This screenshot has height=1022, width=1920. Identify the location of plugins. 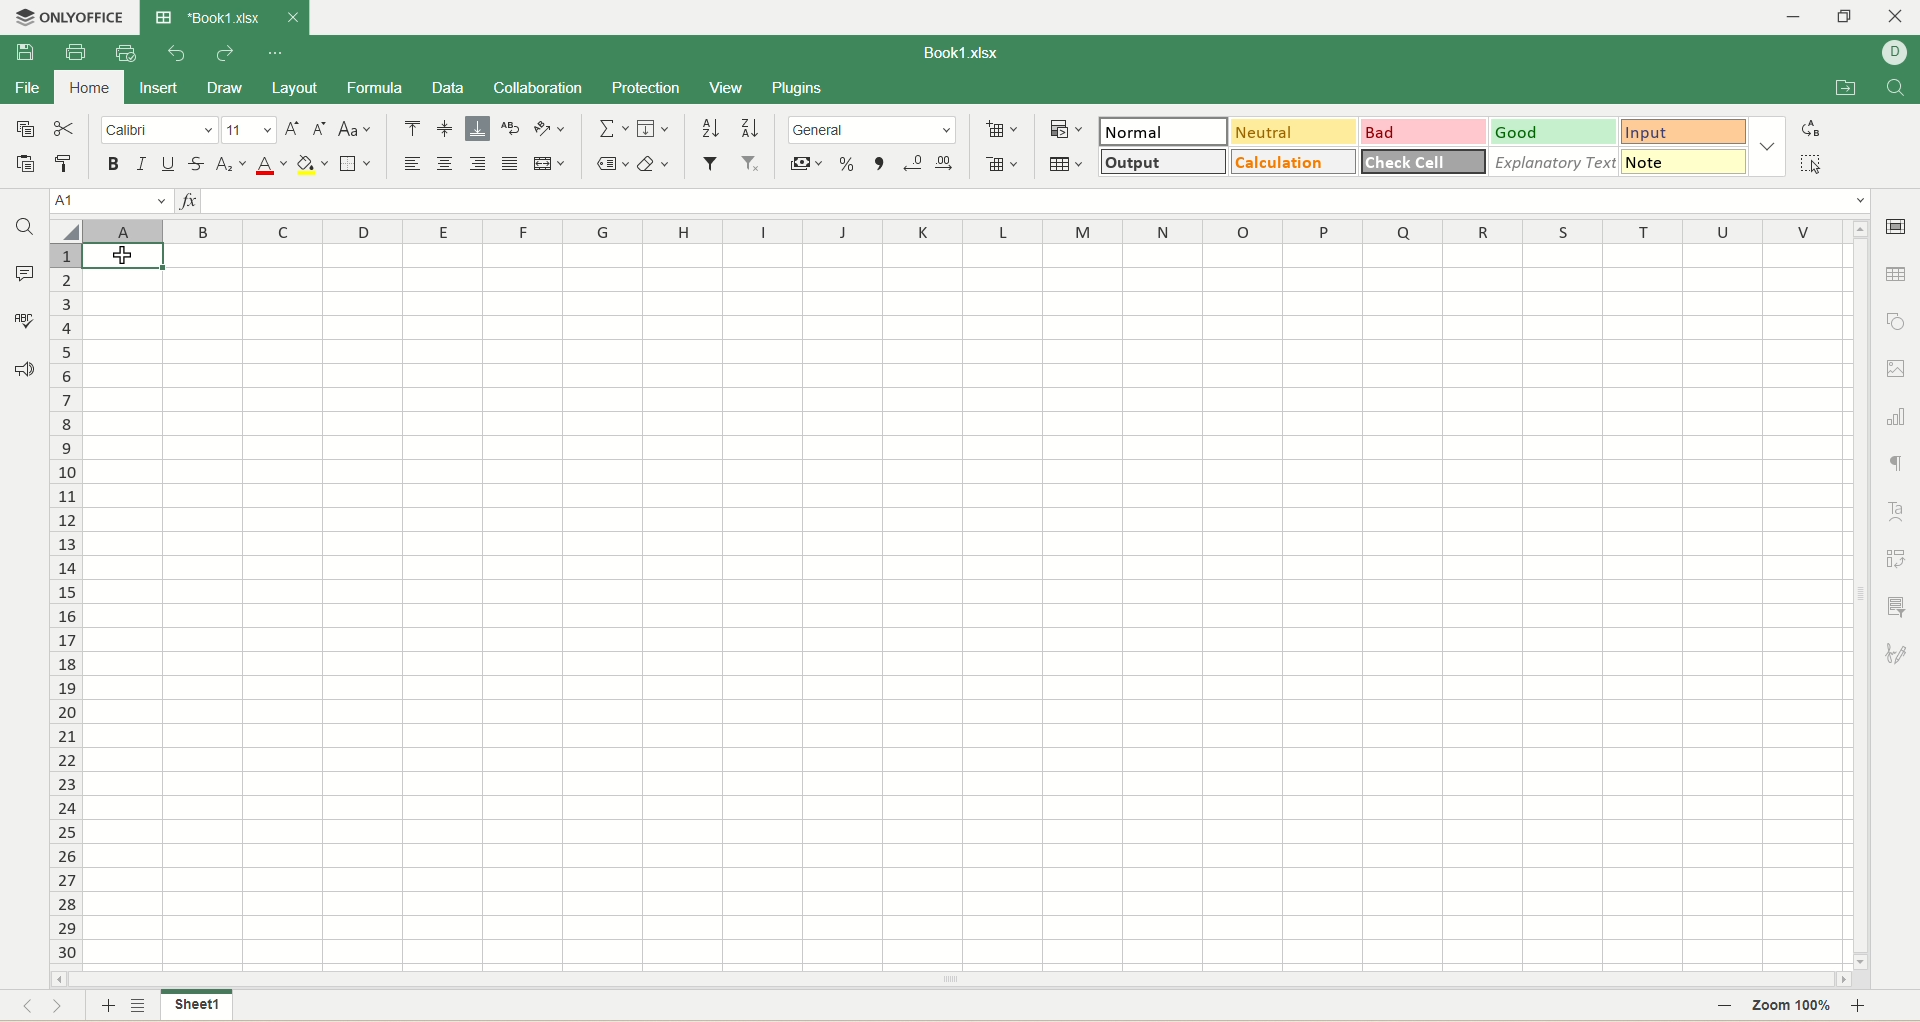
(796, 87).